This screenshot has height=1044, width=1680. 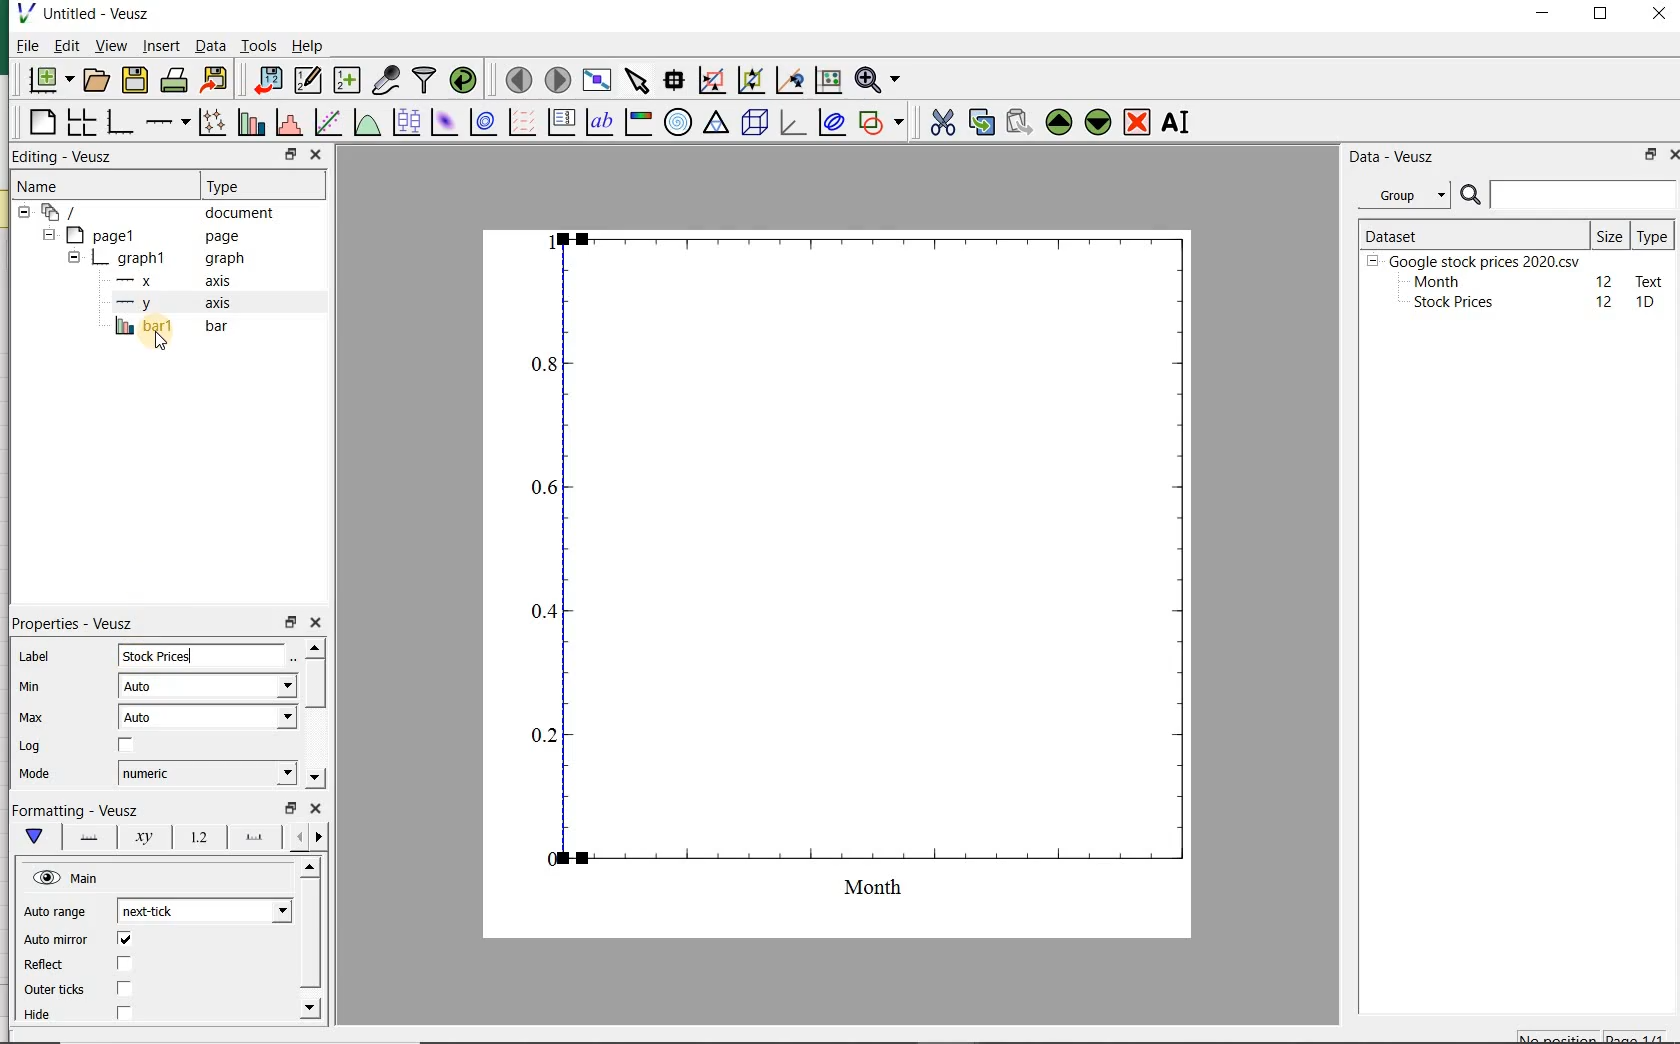 I want to click on Type, so click(x=249, y=184).